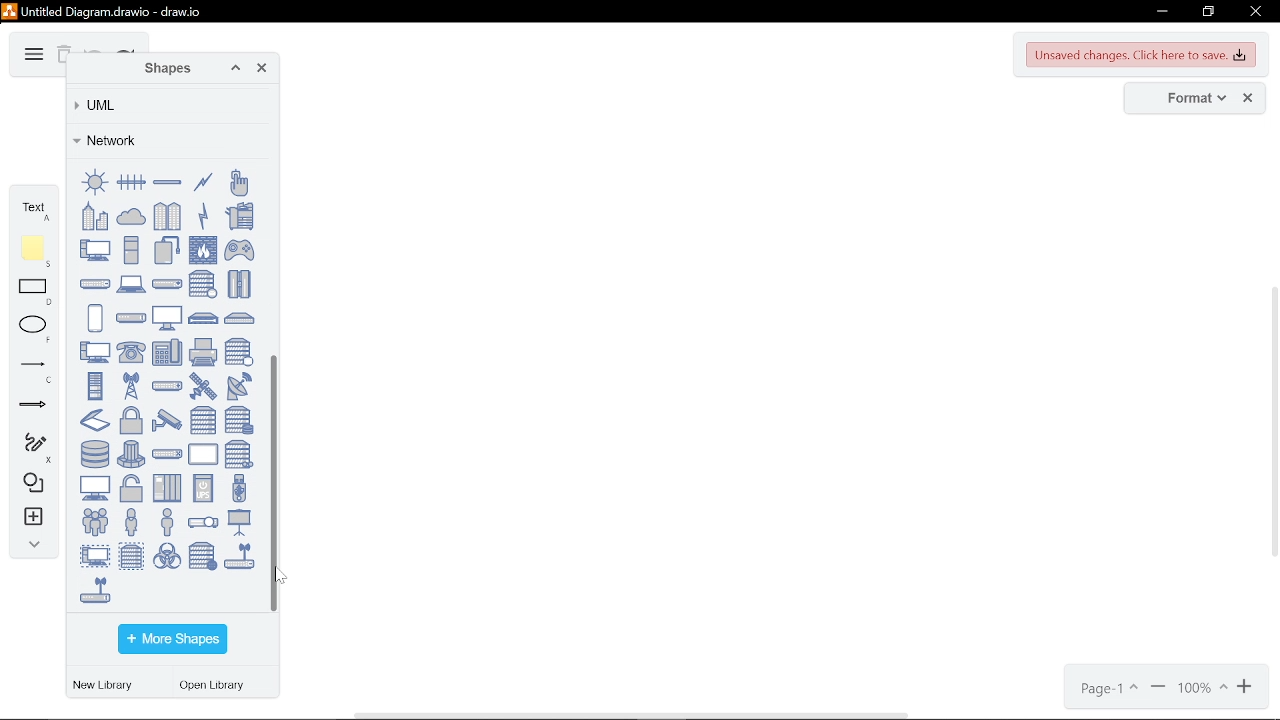  What do you see at coordinates (131, 182) in the screenshot?
I see `bus` at bounding box center [131, 182].